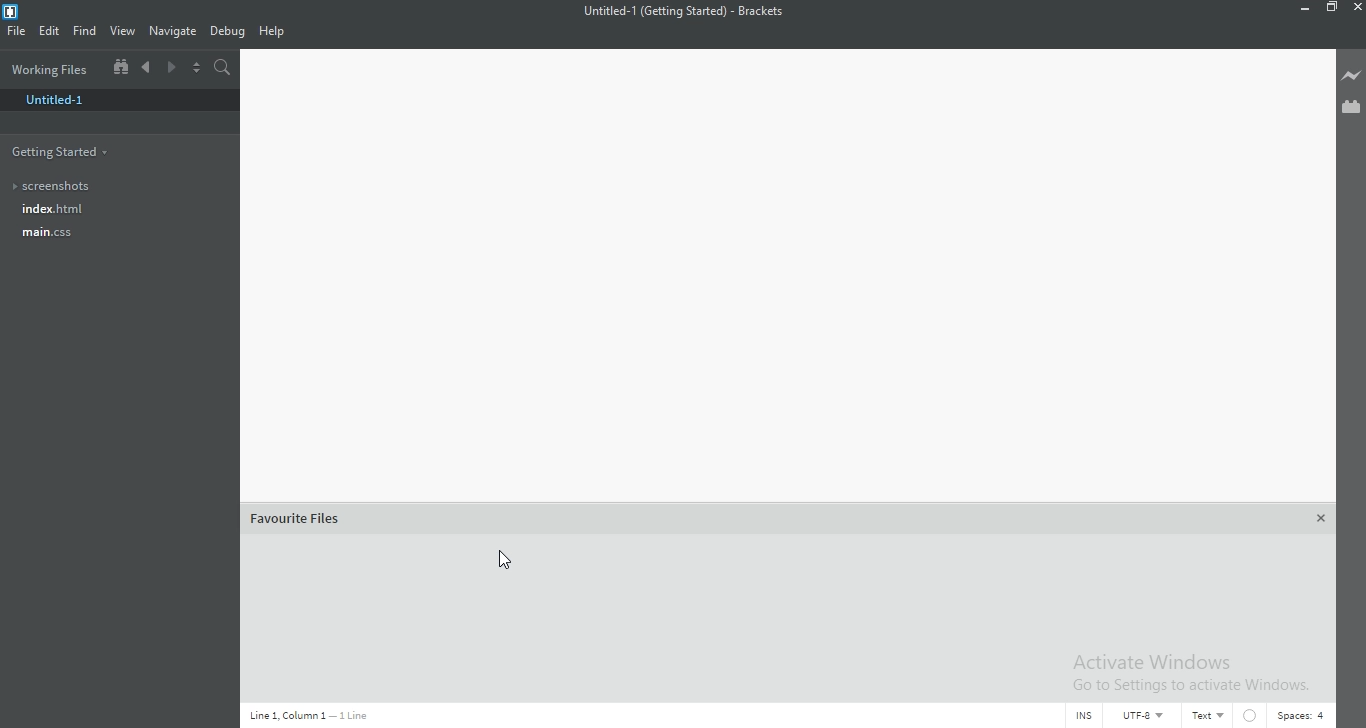  Describe the element at coordinates (307, 716) in the screenshot. I see `Line code data` at that location.